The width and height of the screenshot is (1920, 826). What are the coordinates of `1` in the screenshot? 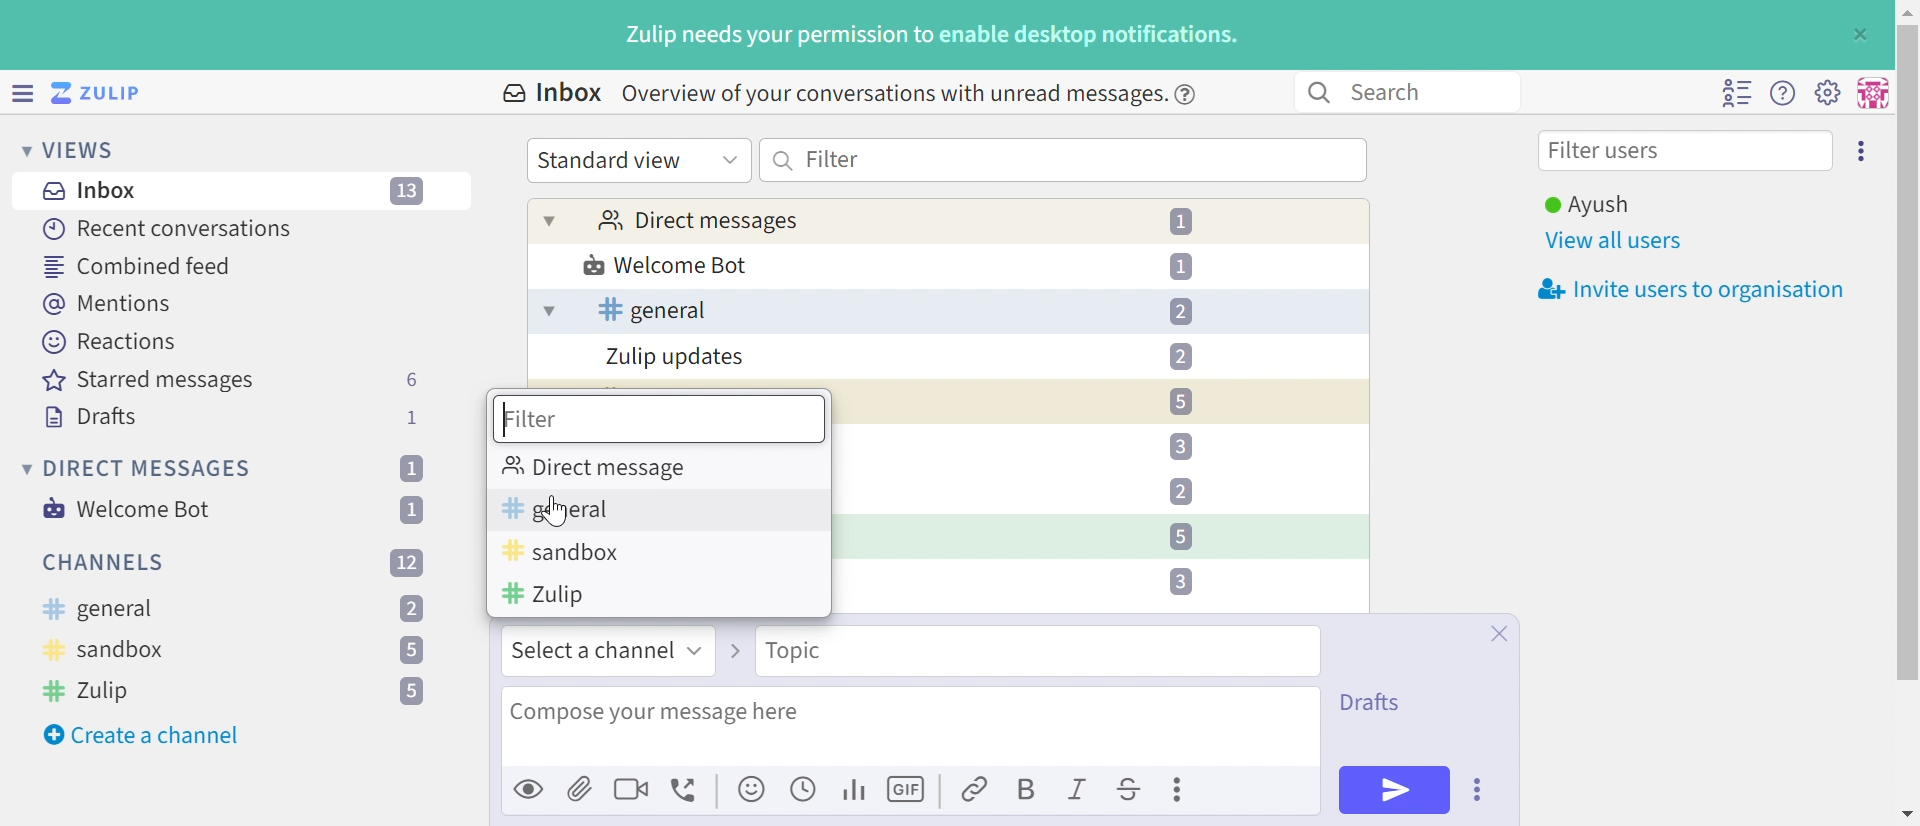 It's located at (1185, 222).